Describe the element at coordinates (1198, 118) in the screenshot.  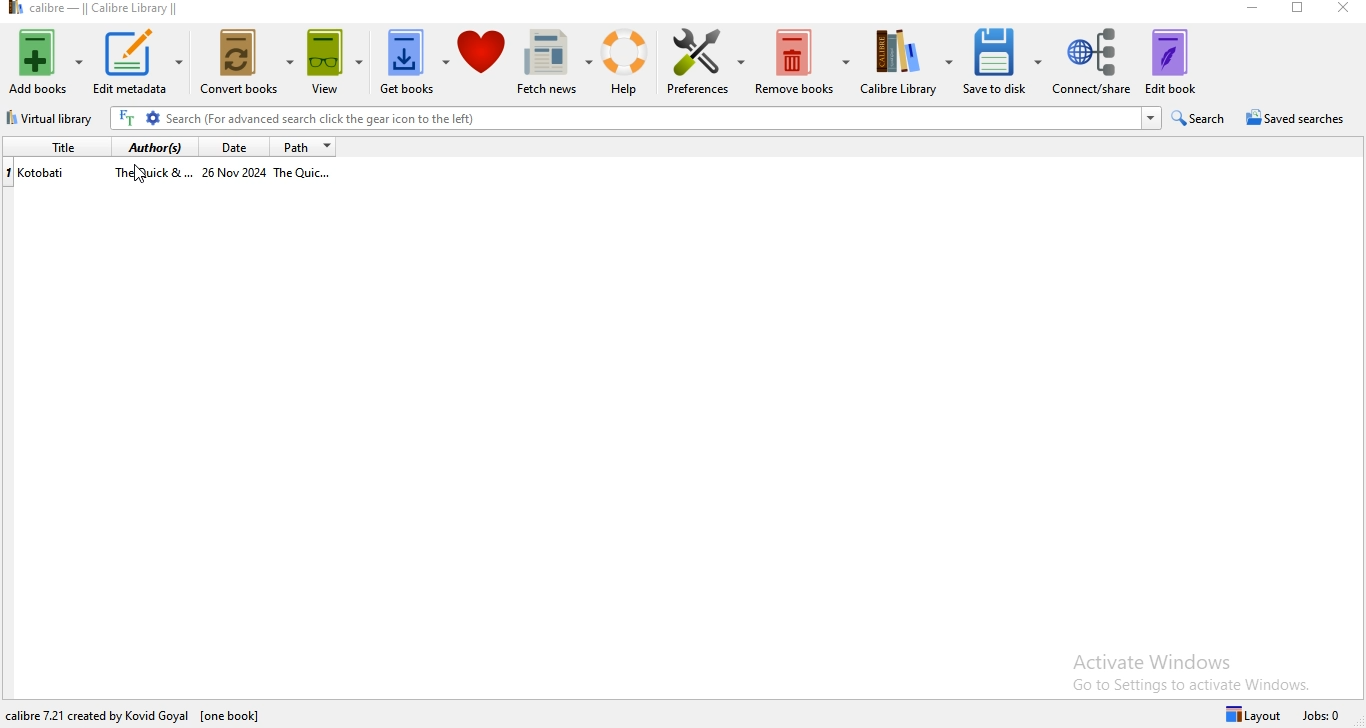
I see `search` at that location.